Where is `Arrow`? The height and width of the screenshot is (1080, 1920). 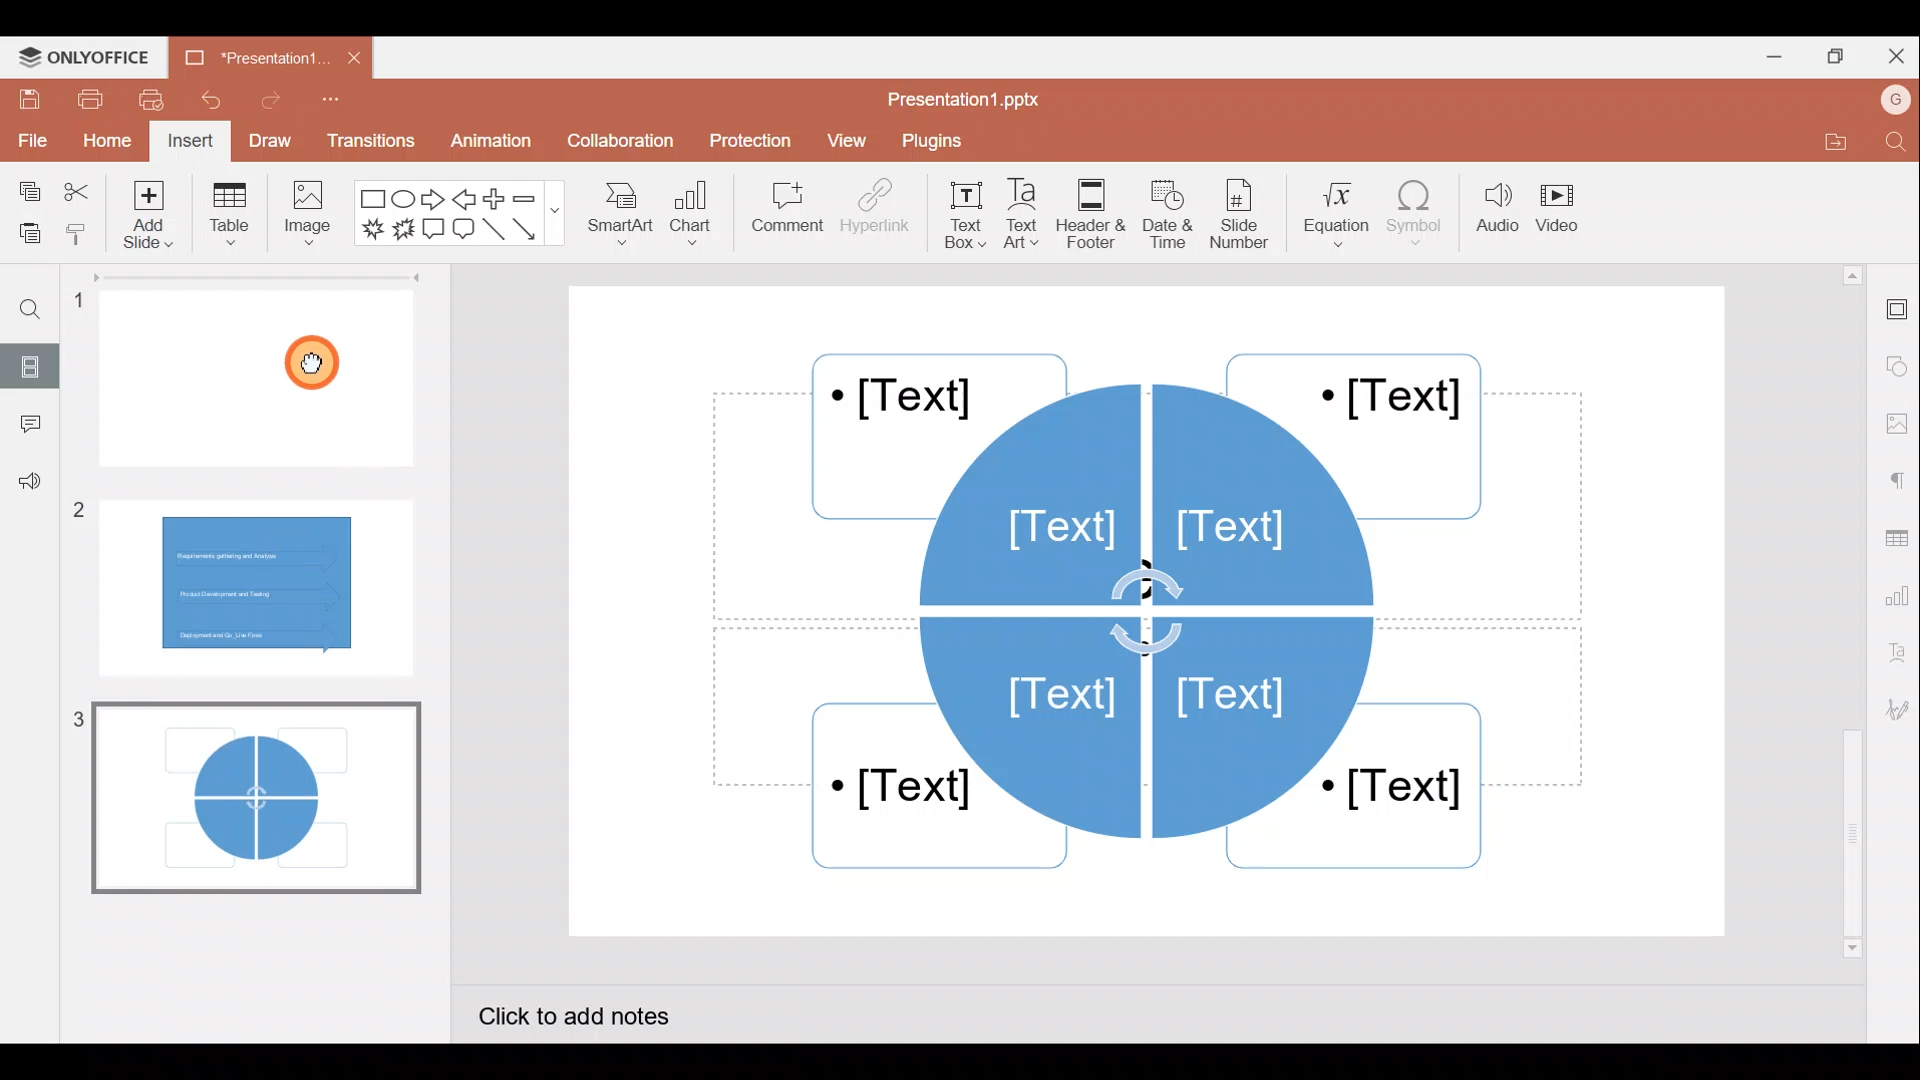
Arrow is located at coordinates (529, 229).